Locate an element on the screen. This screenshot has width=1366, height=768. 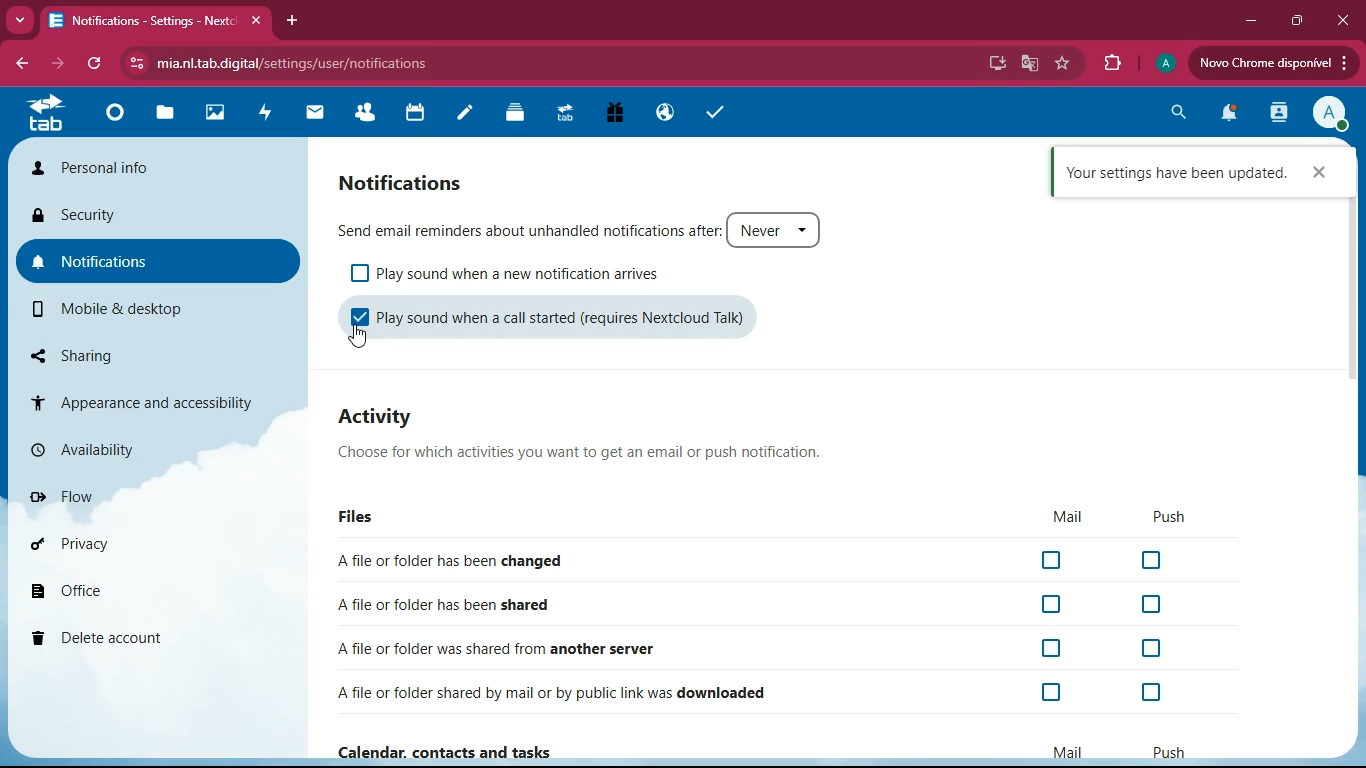
off is located at coordinates (1154, 562).